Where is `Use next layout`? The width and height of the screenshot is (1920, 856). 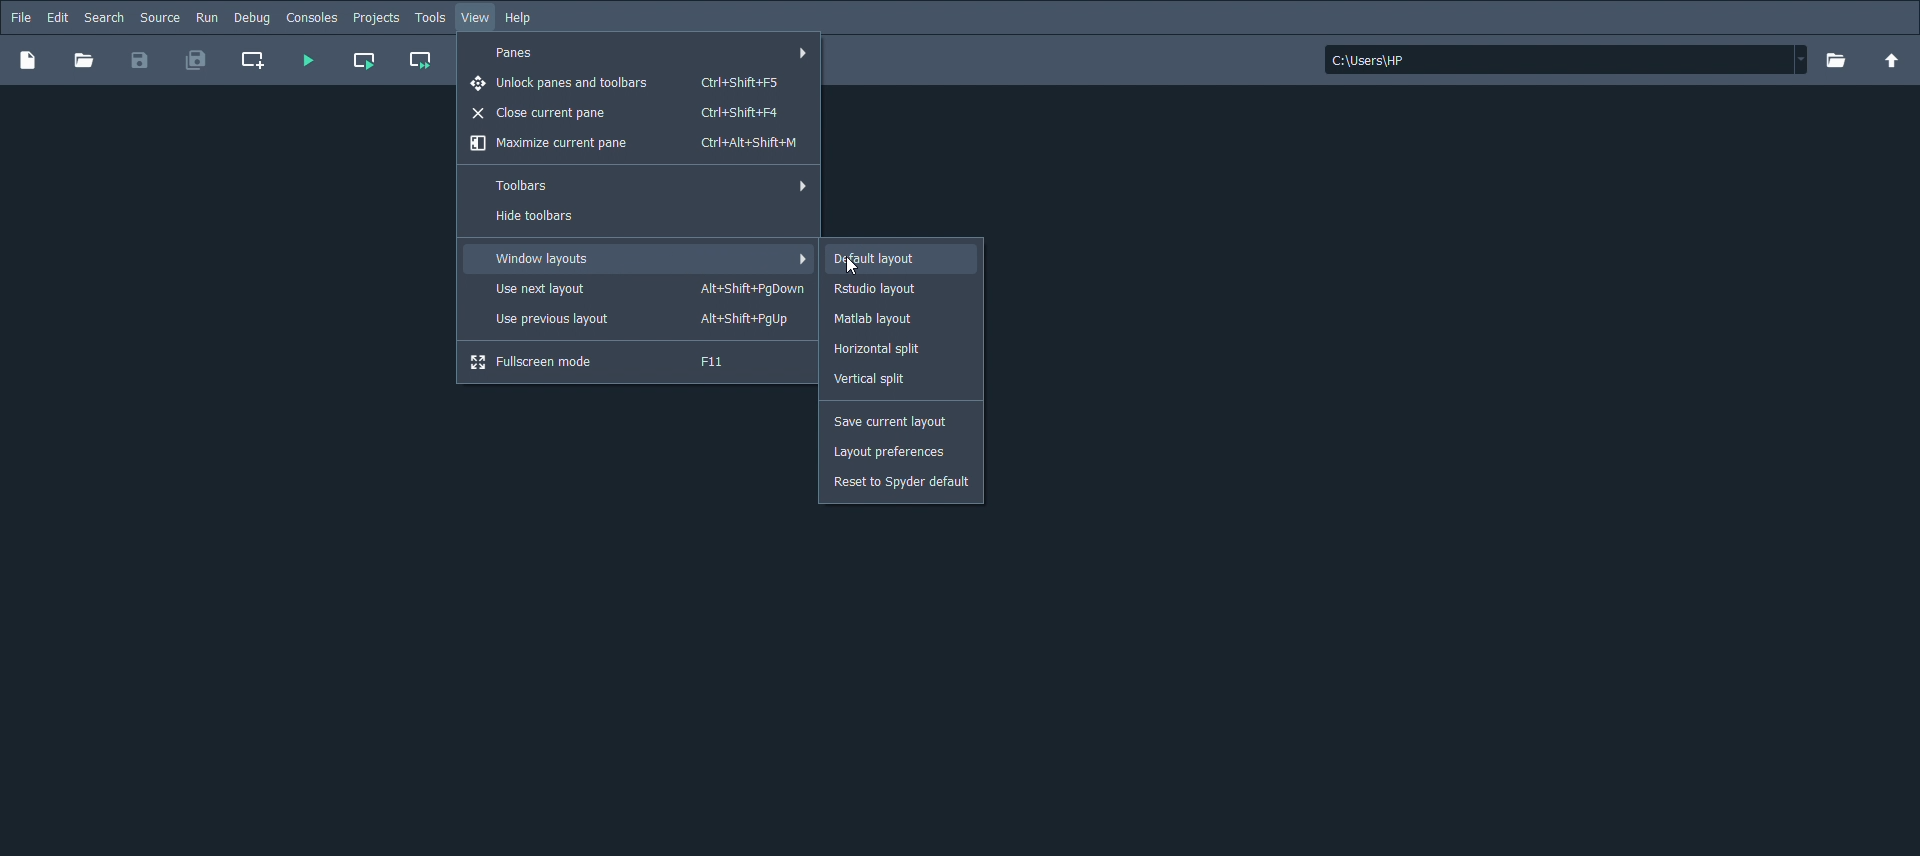 Use next layout is located at coordinates (641, 287).